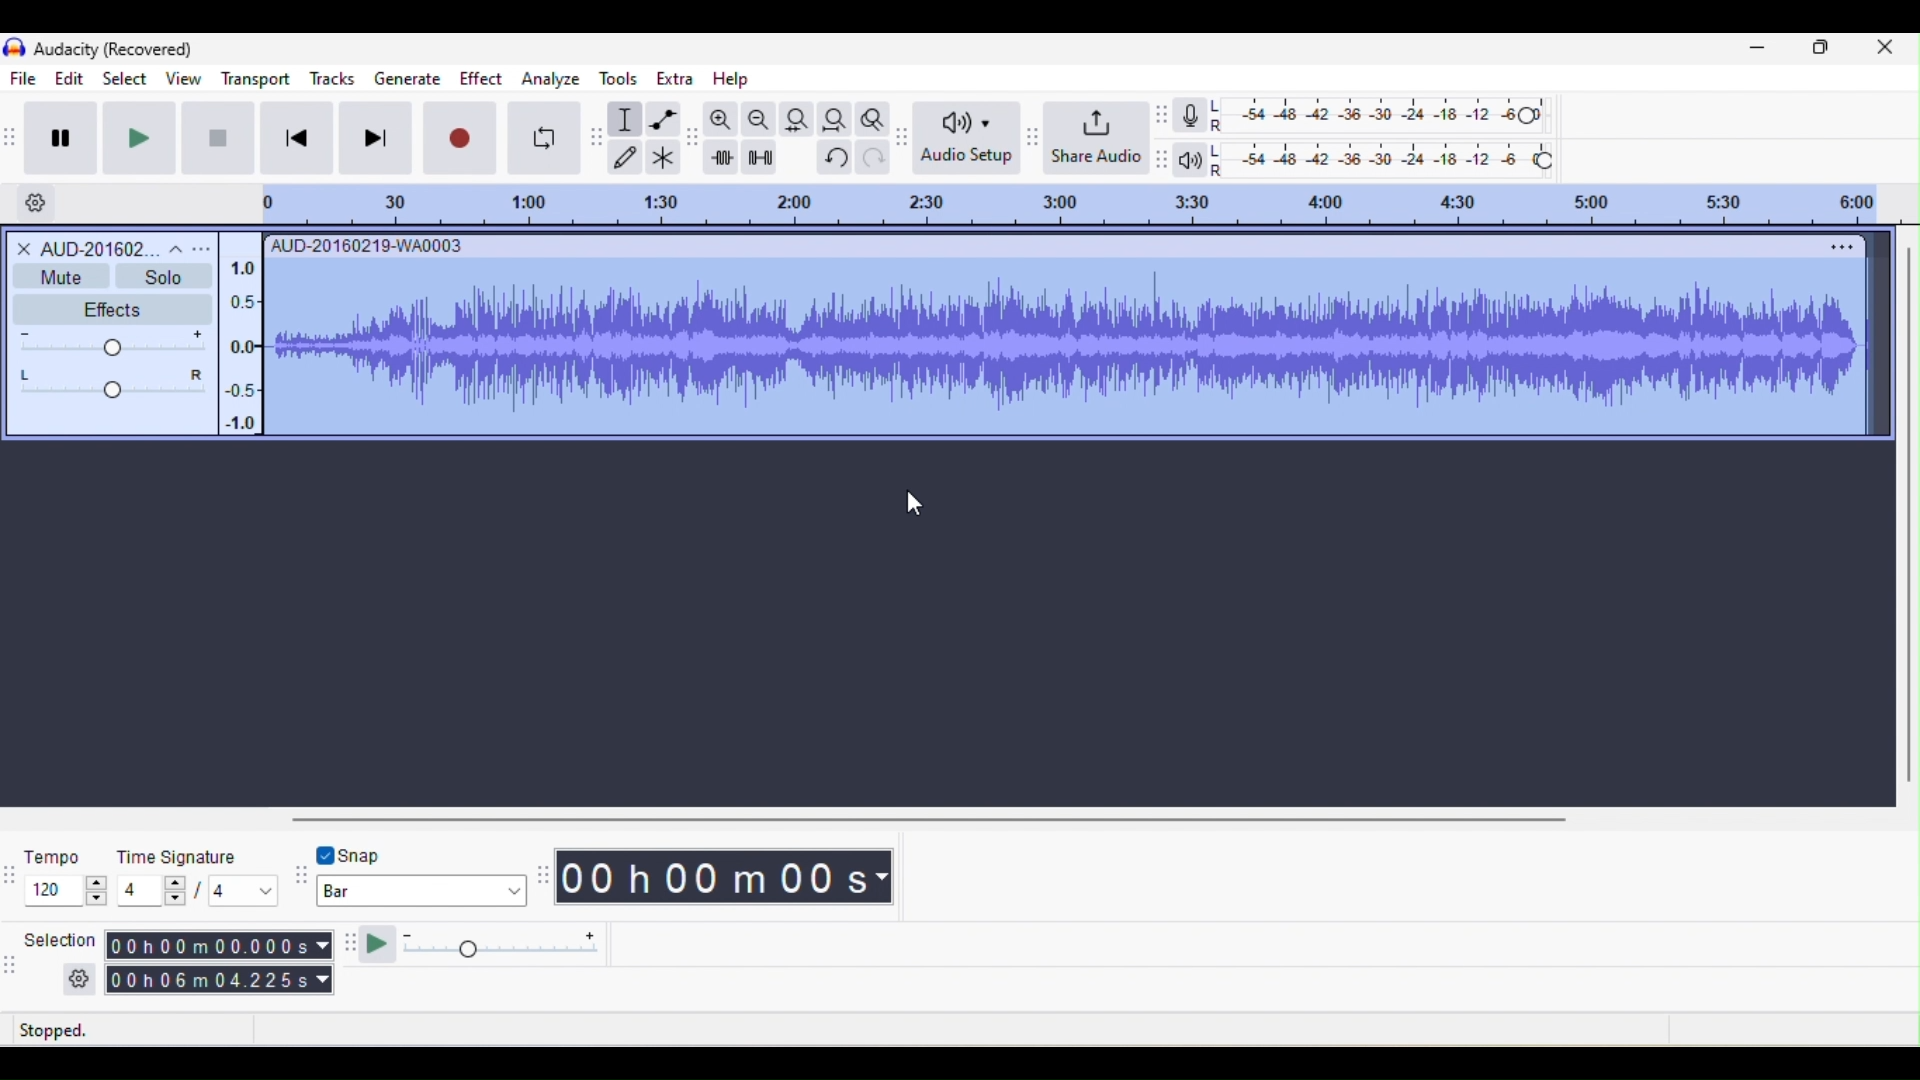  What do you see at coordinates (1760, 52) in the screenshot?
I see `minimize` at bounding box center [1760, 52].